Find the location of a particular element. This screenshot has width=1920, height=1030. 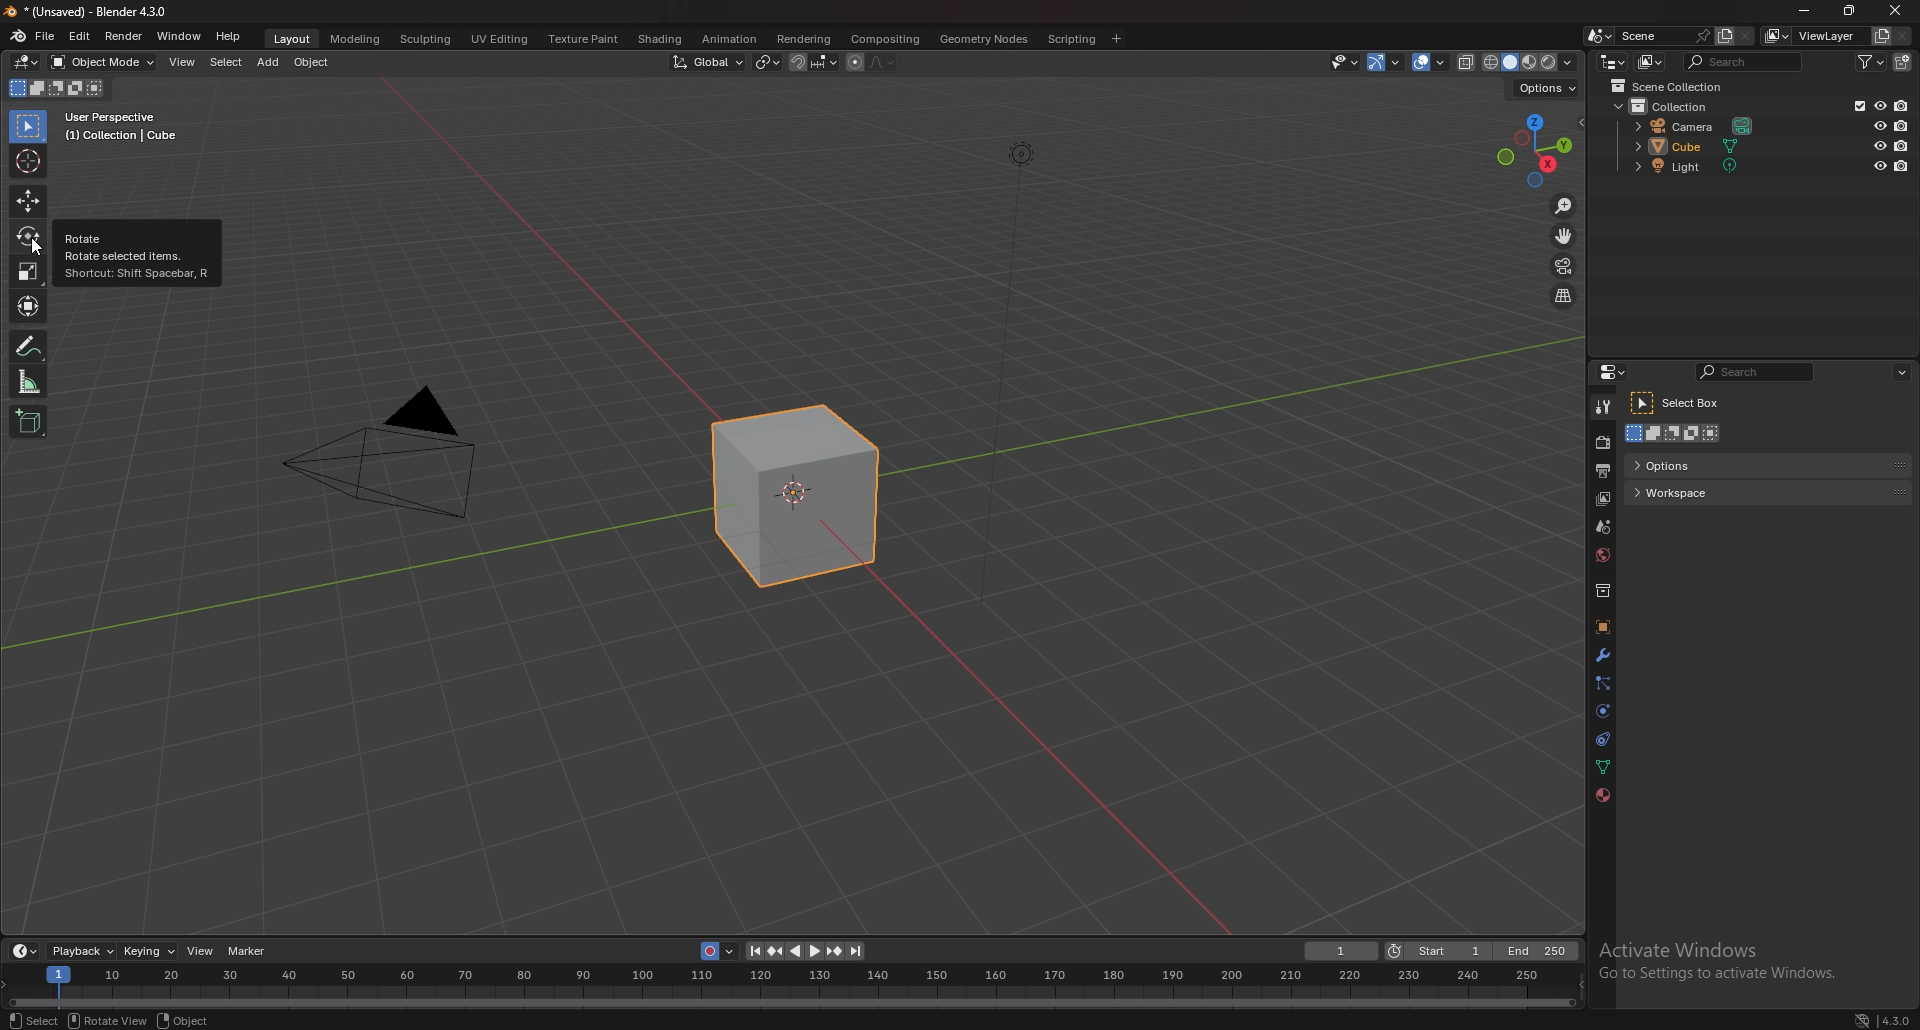

proportional editing object is located at coordinates (855, 63).